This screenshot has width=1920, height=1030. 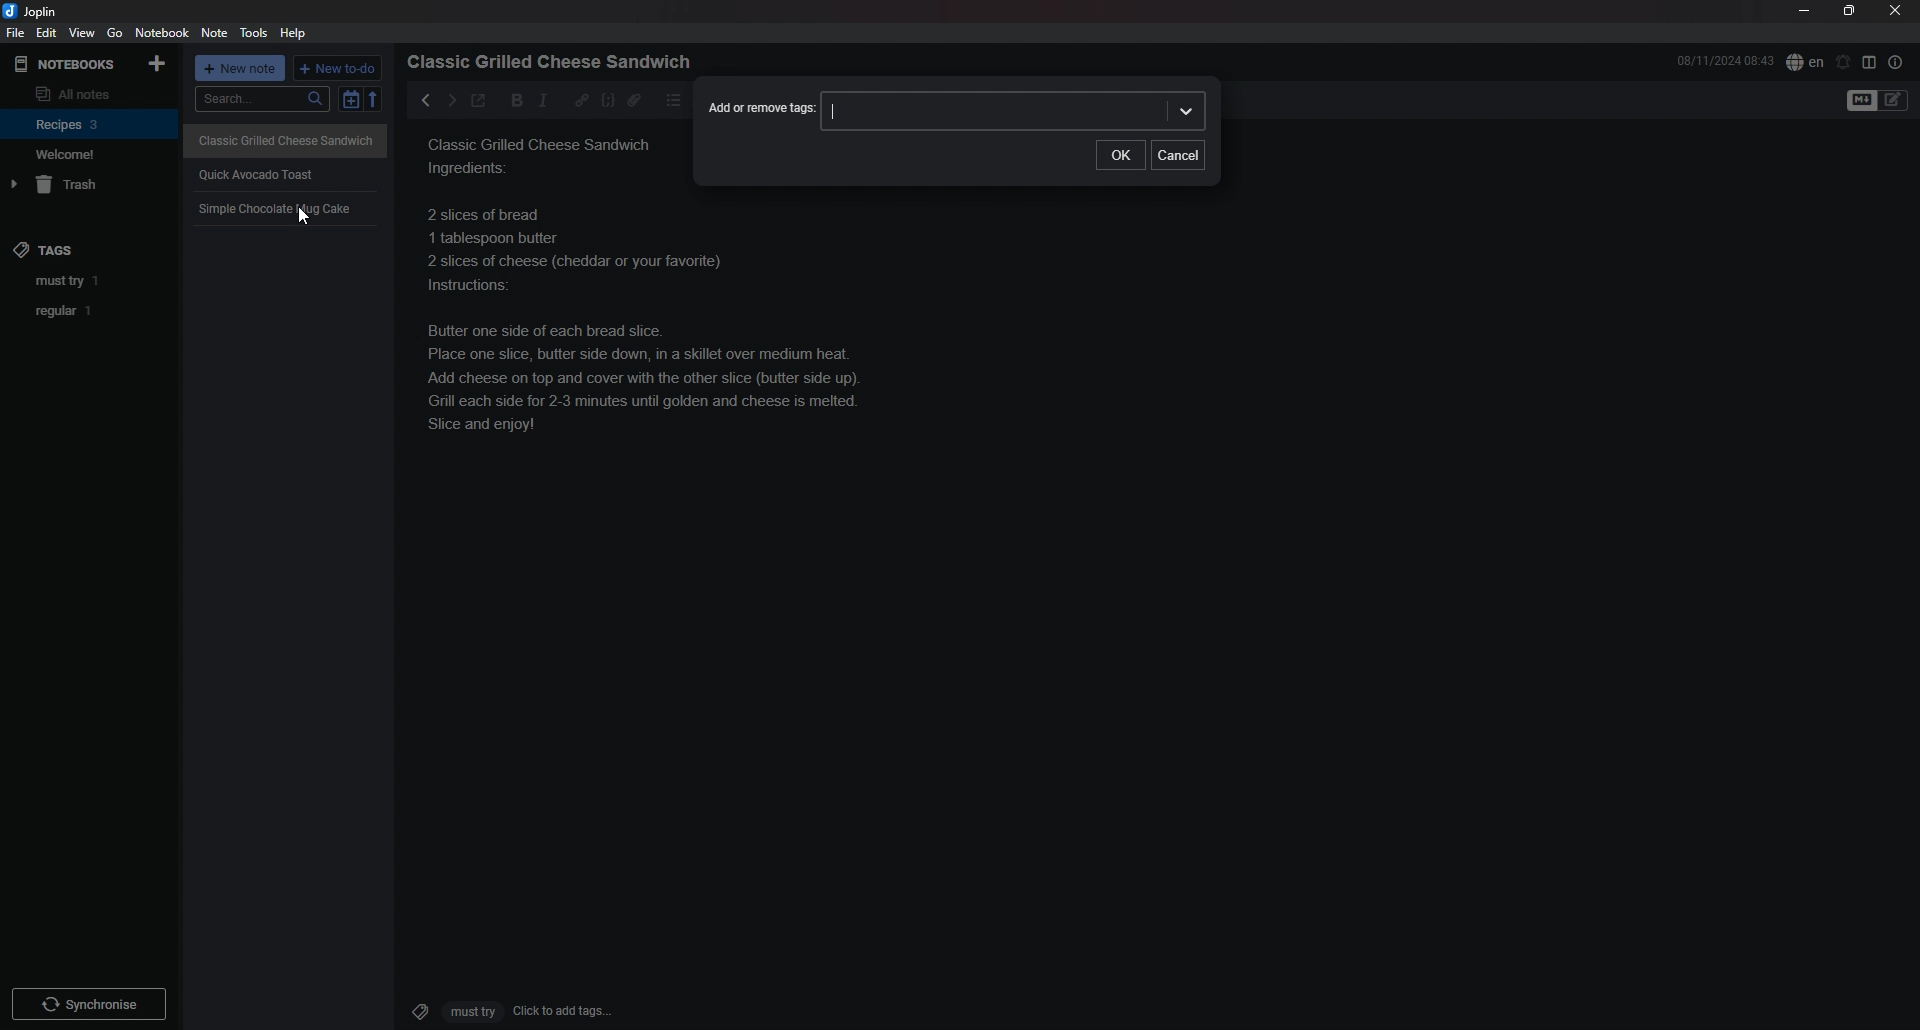 What do you see at coordinates (582, 99) in the screenshot?
I see `hyperlink` at bounding box center [582, 99].